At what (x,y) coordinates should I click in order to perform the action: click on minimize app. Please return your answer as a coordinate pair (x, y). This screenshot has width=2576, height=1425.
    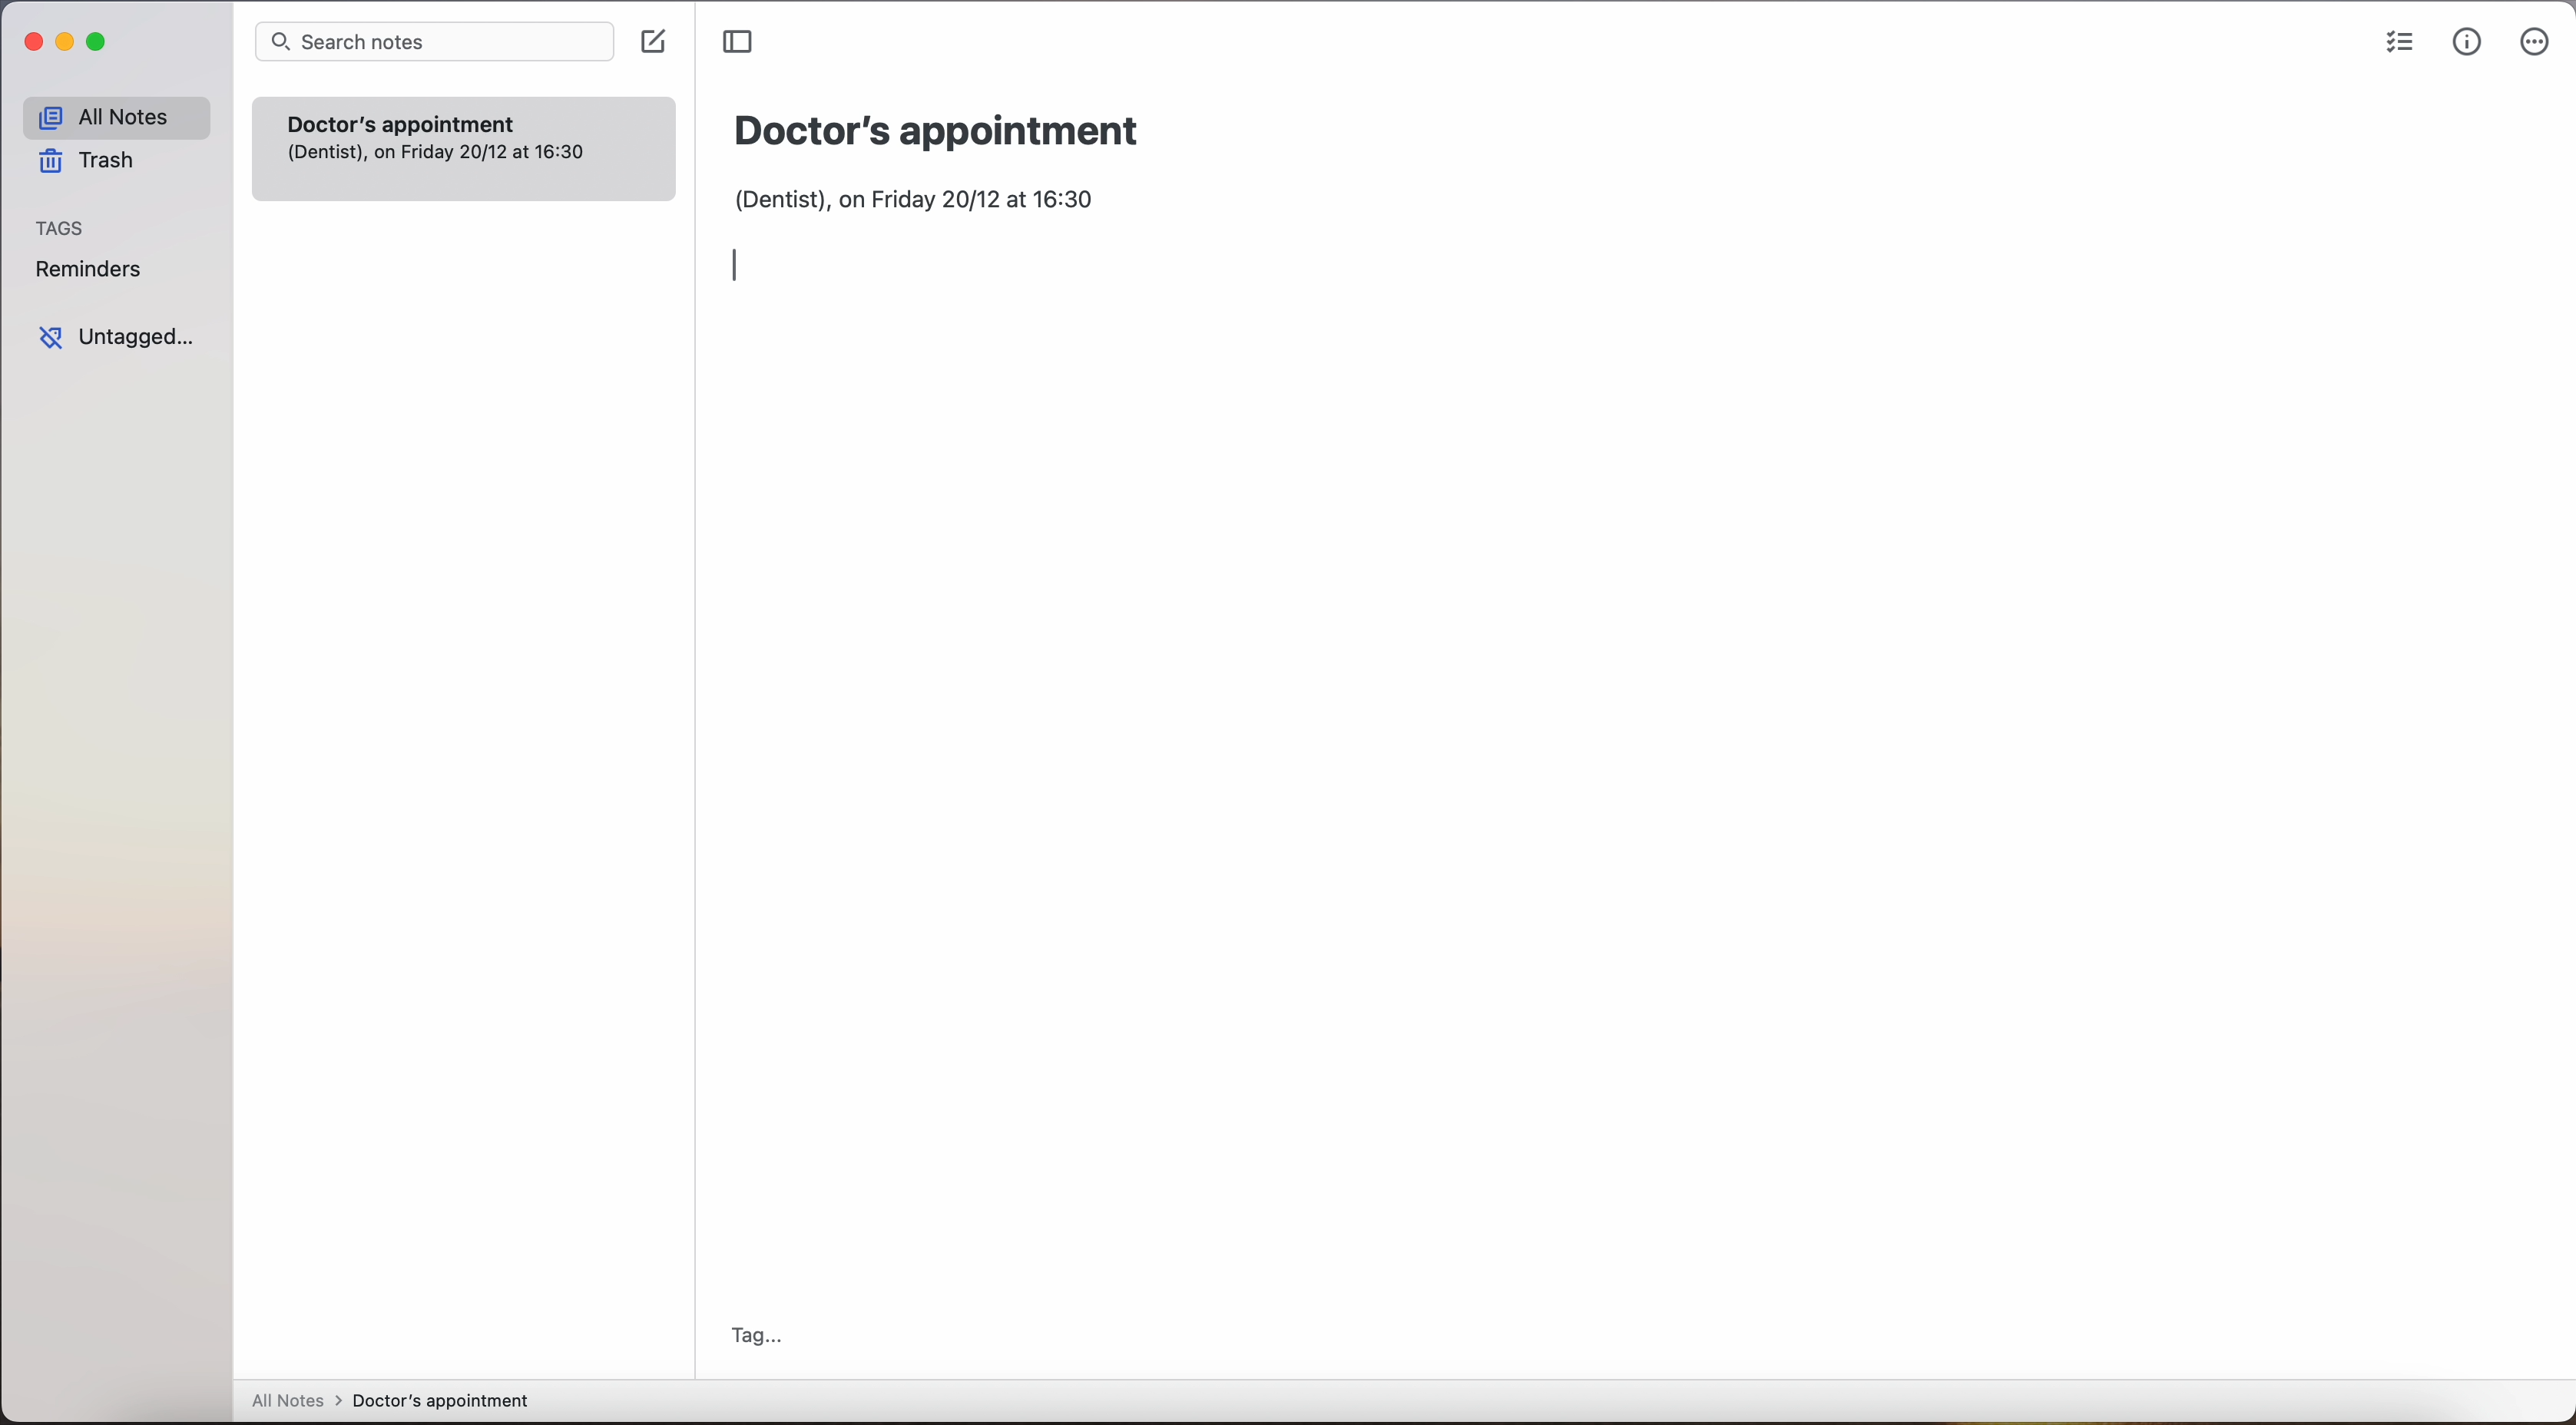
    Looking at the image, I should click on (66, 44).